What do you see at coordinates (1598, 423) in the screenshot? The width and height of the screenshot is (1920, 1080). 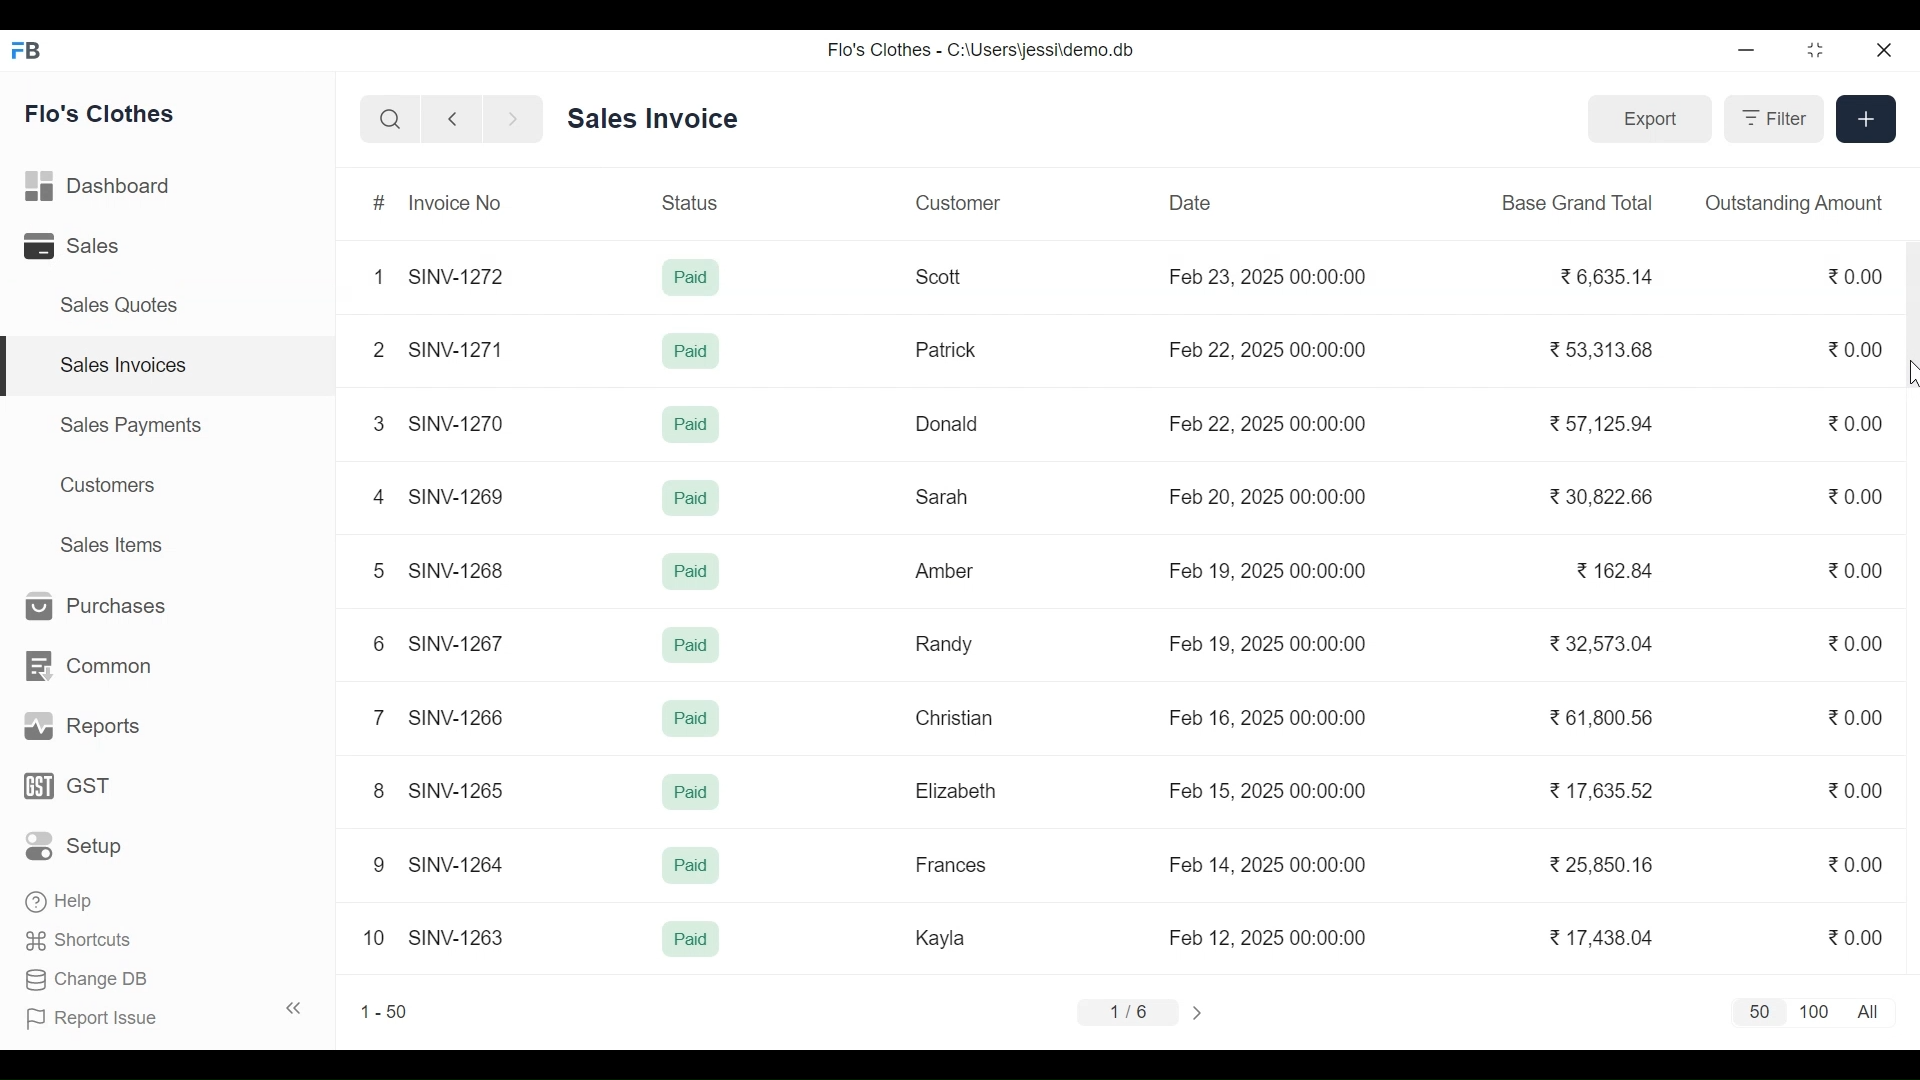 I see `57,125.94` at bounding box center [1598, 423].